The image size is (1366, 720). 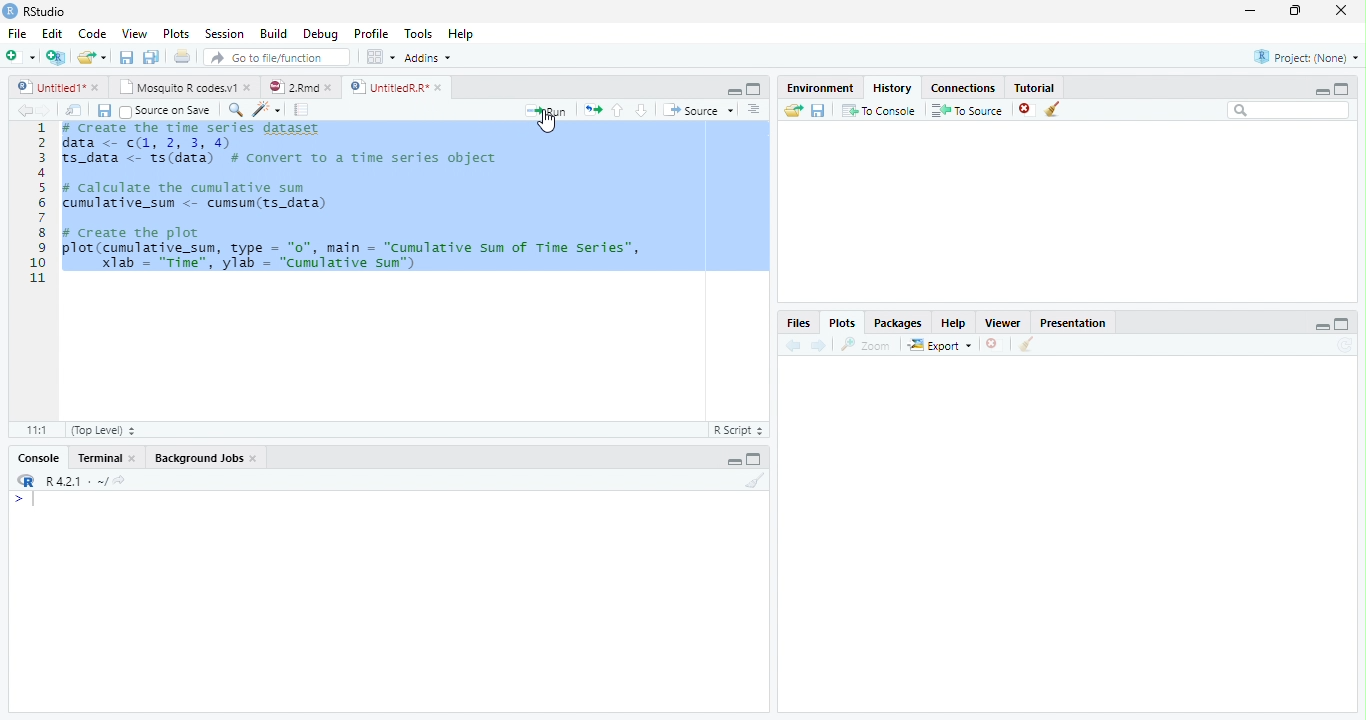 What do you see at coordinates (20, 498) in the screenshot?
I see `> ` at bounding box center [20, 498].